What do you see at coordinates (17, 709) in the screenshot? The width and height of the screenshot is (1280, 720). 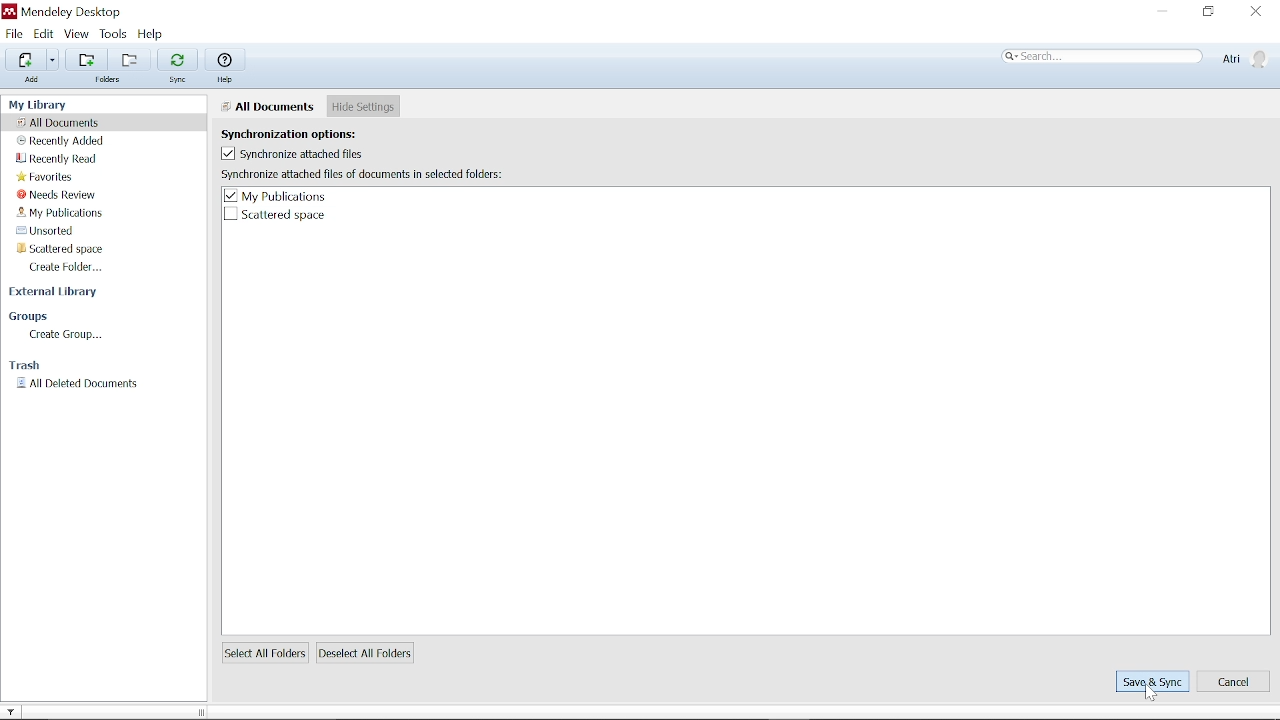 I see `Filter` at bounding box center [17, 709].